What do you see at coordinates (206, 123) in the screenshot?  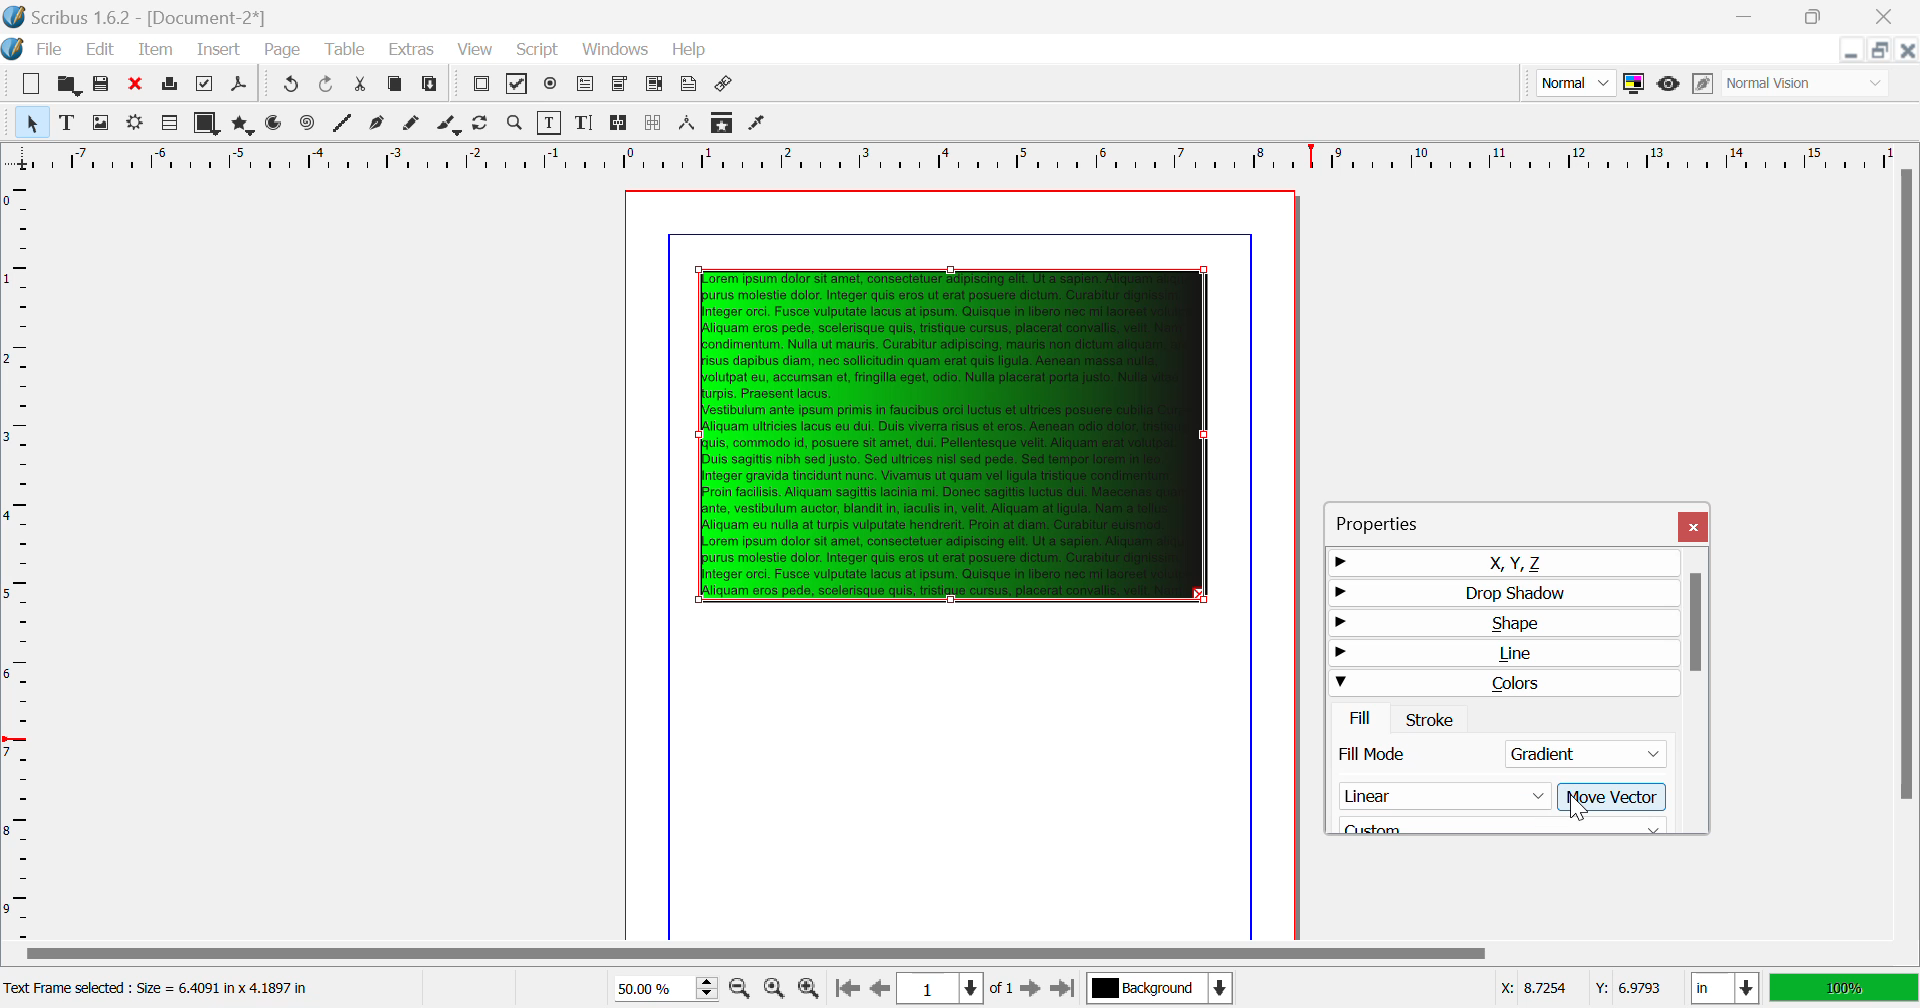 I see `Shapes` at bounding box center [206, 123].